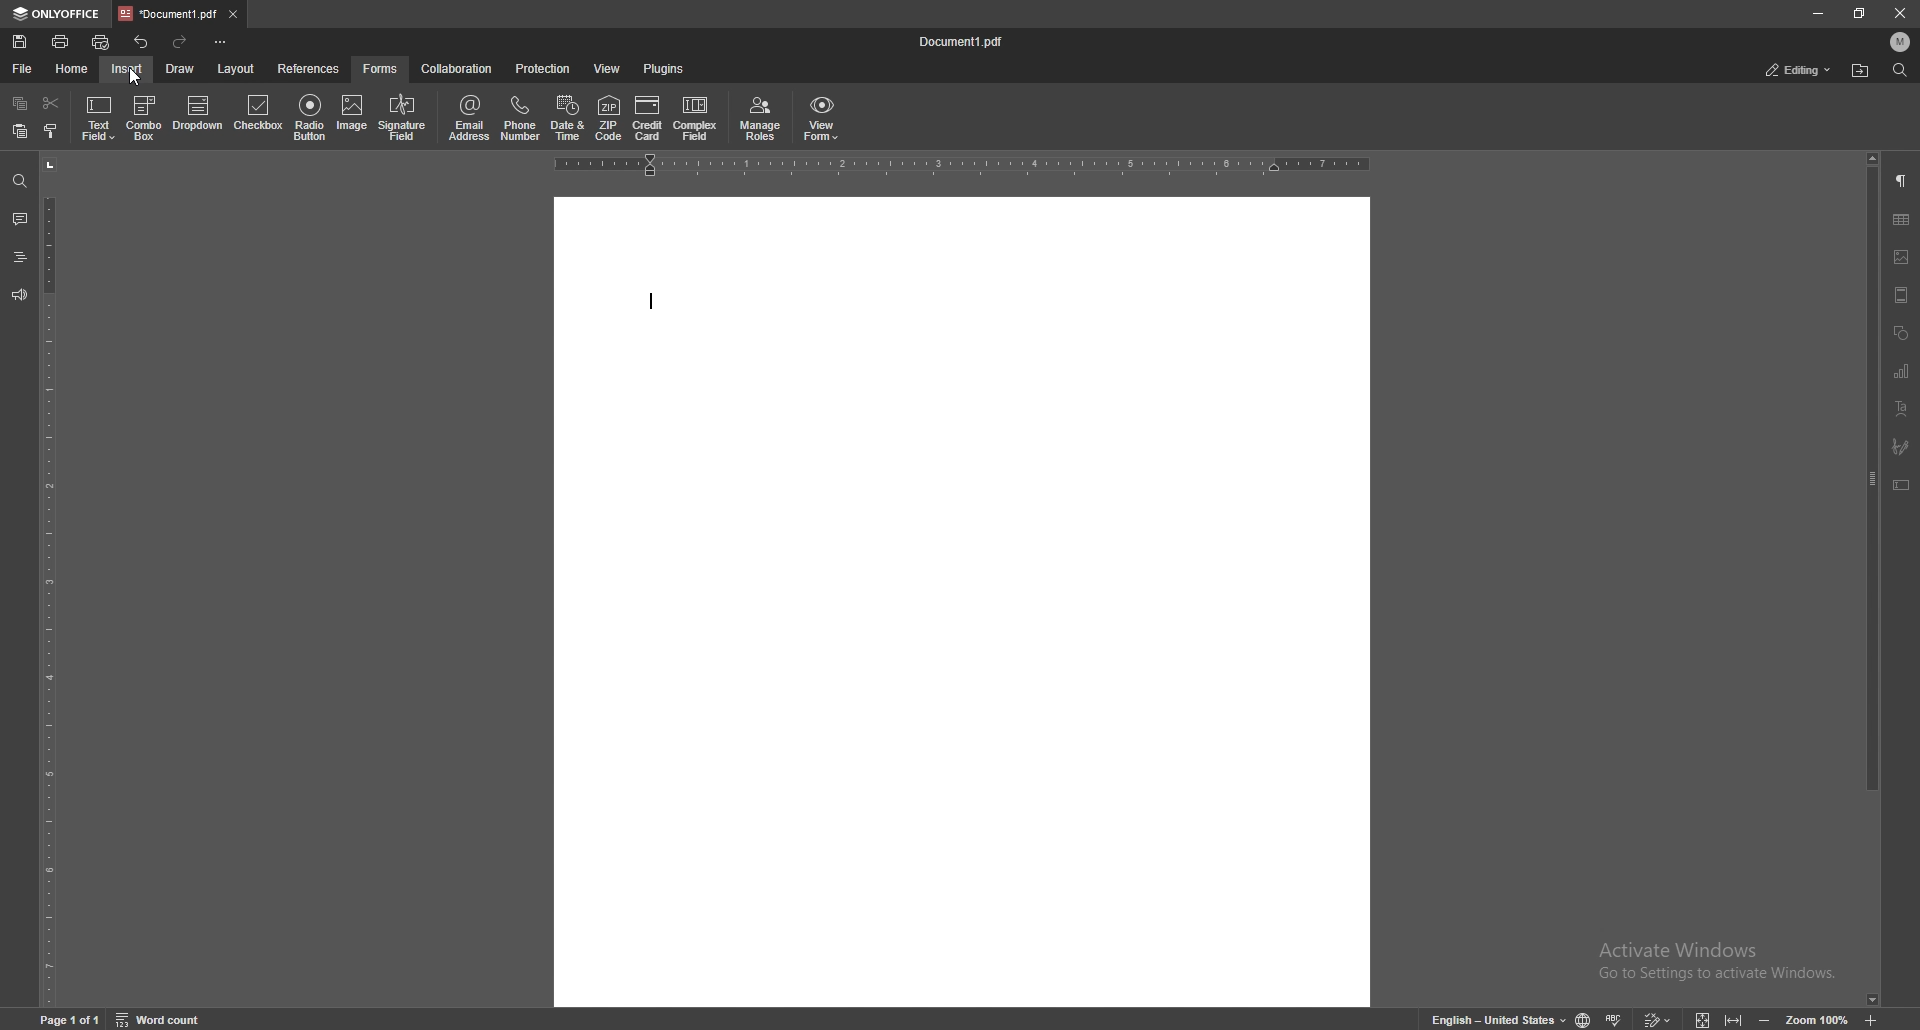 This screenshot has height=1030, width=1920. What do you see at coordinates (20, 130) in the screenshot?
I see `paste` at bounding box center [20, 130].